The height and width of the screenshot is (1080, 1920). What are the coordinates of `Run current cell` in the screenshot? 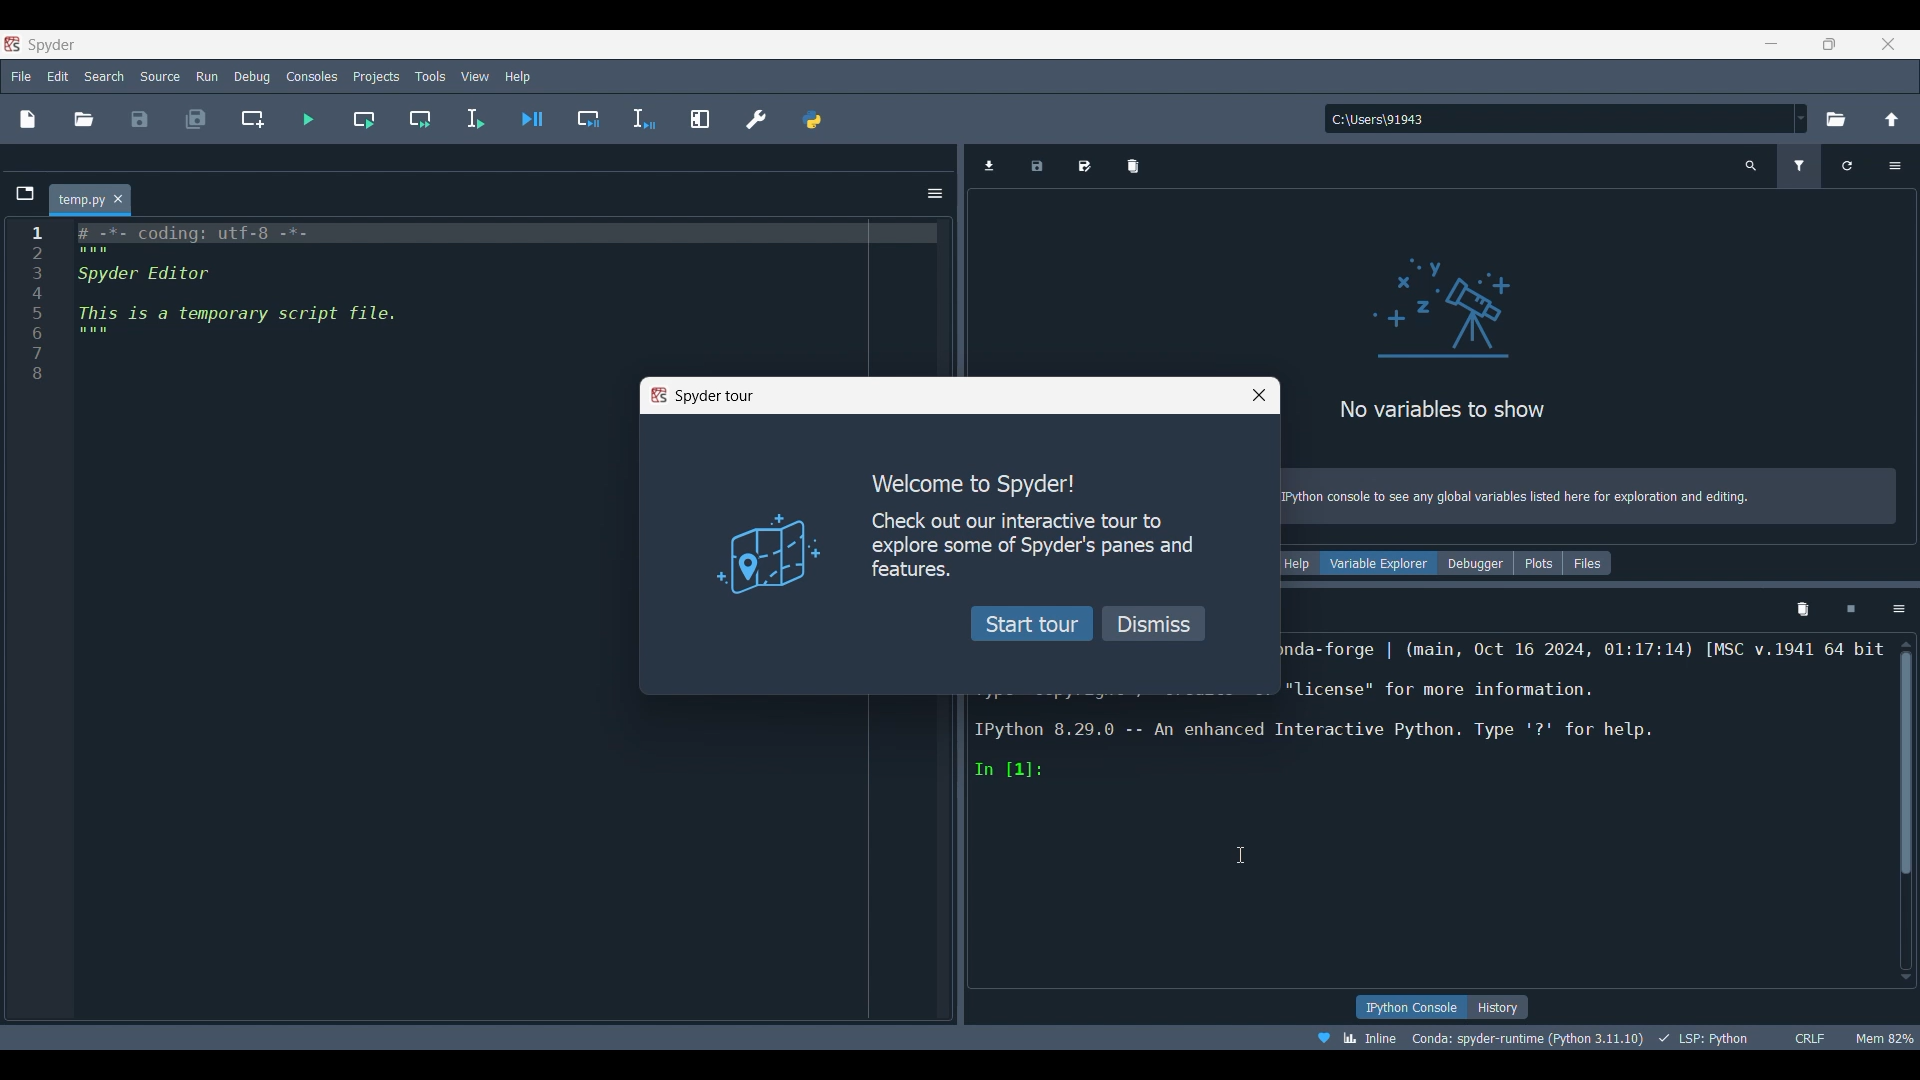 It's located at (366, 119).